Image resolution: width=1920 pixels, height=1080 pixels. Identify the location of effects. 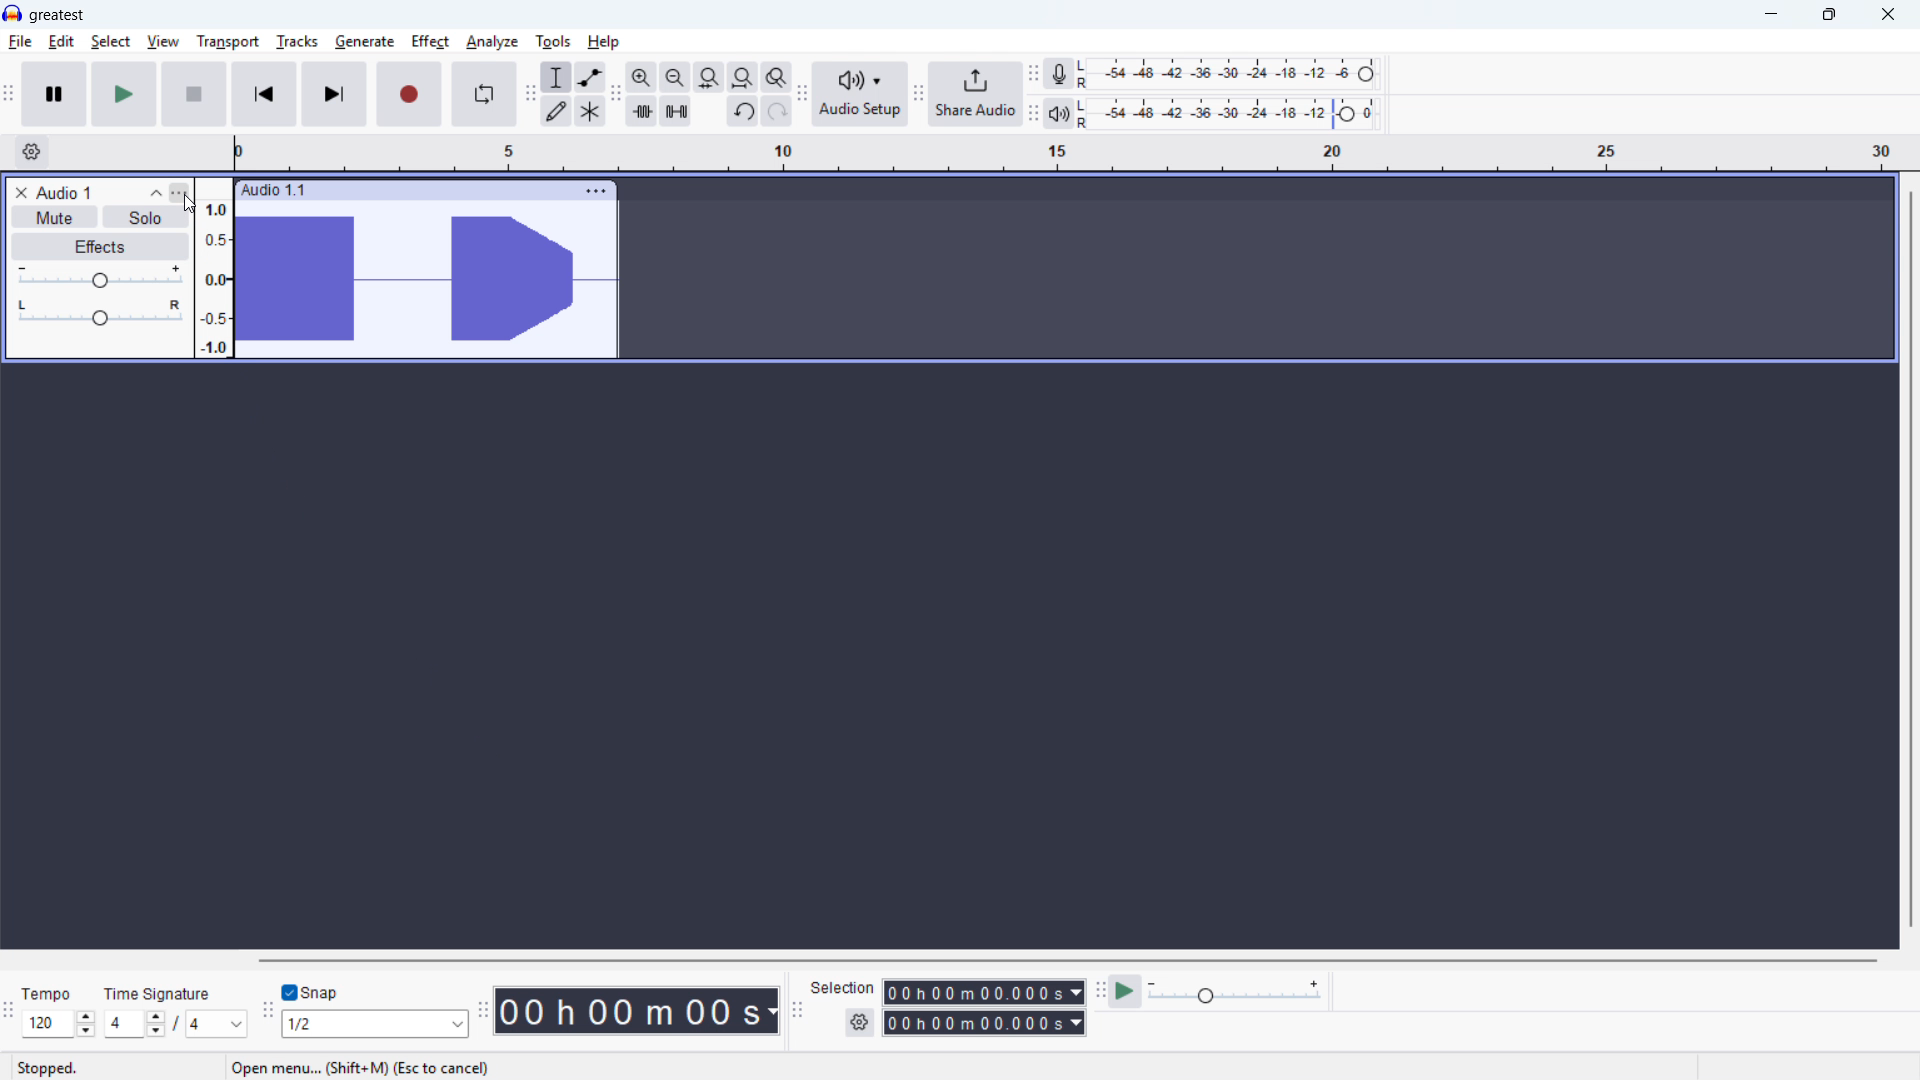
(100, 246).